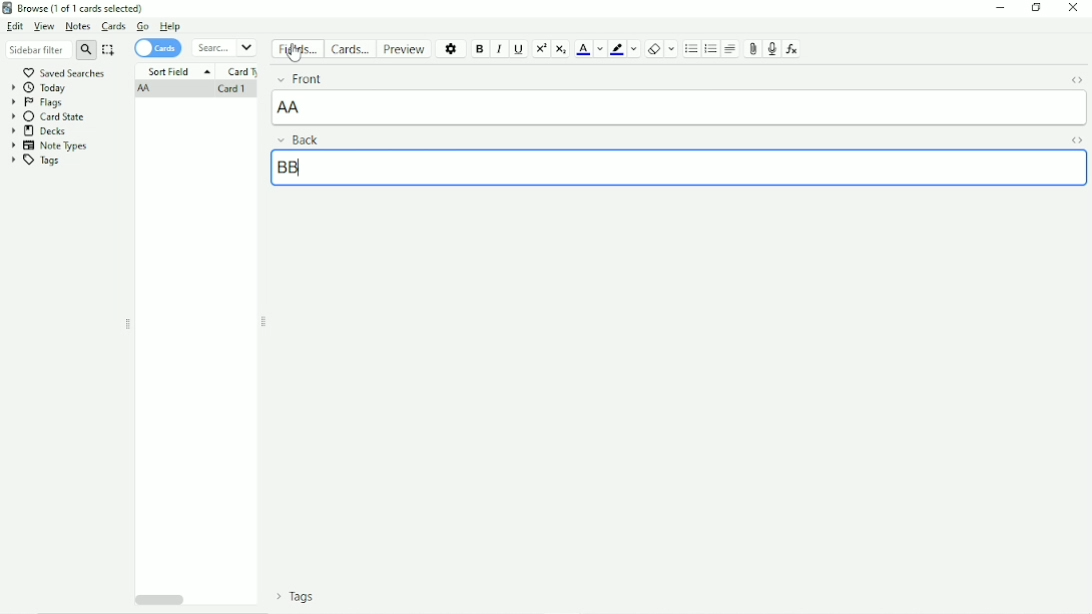 Image resolution: width=1092 pixels, height=614 pixels. What do you see at coordinates (500, 50) in the screenshot?
I see `Italic` at bounding box center [500, 50].